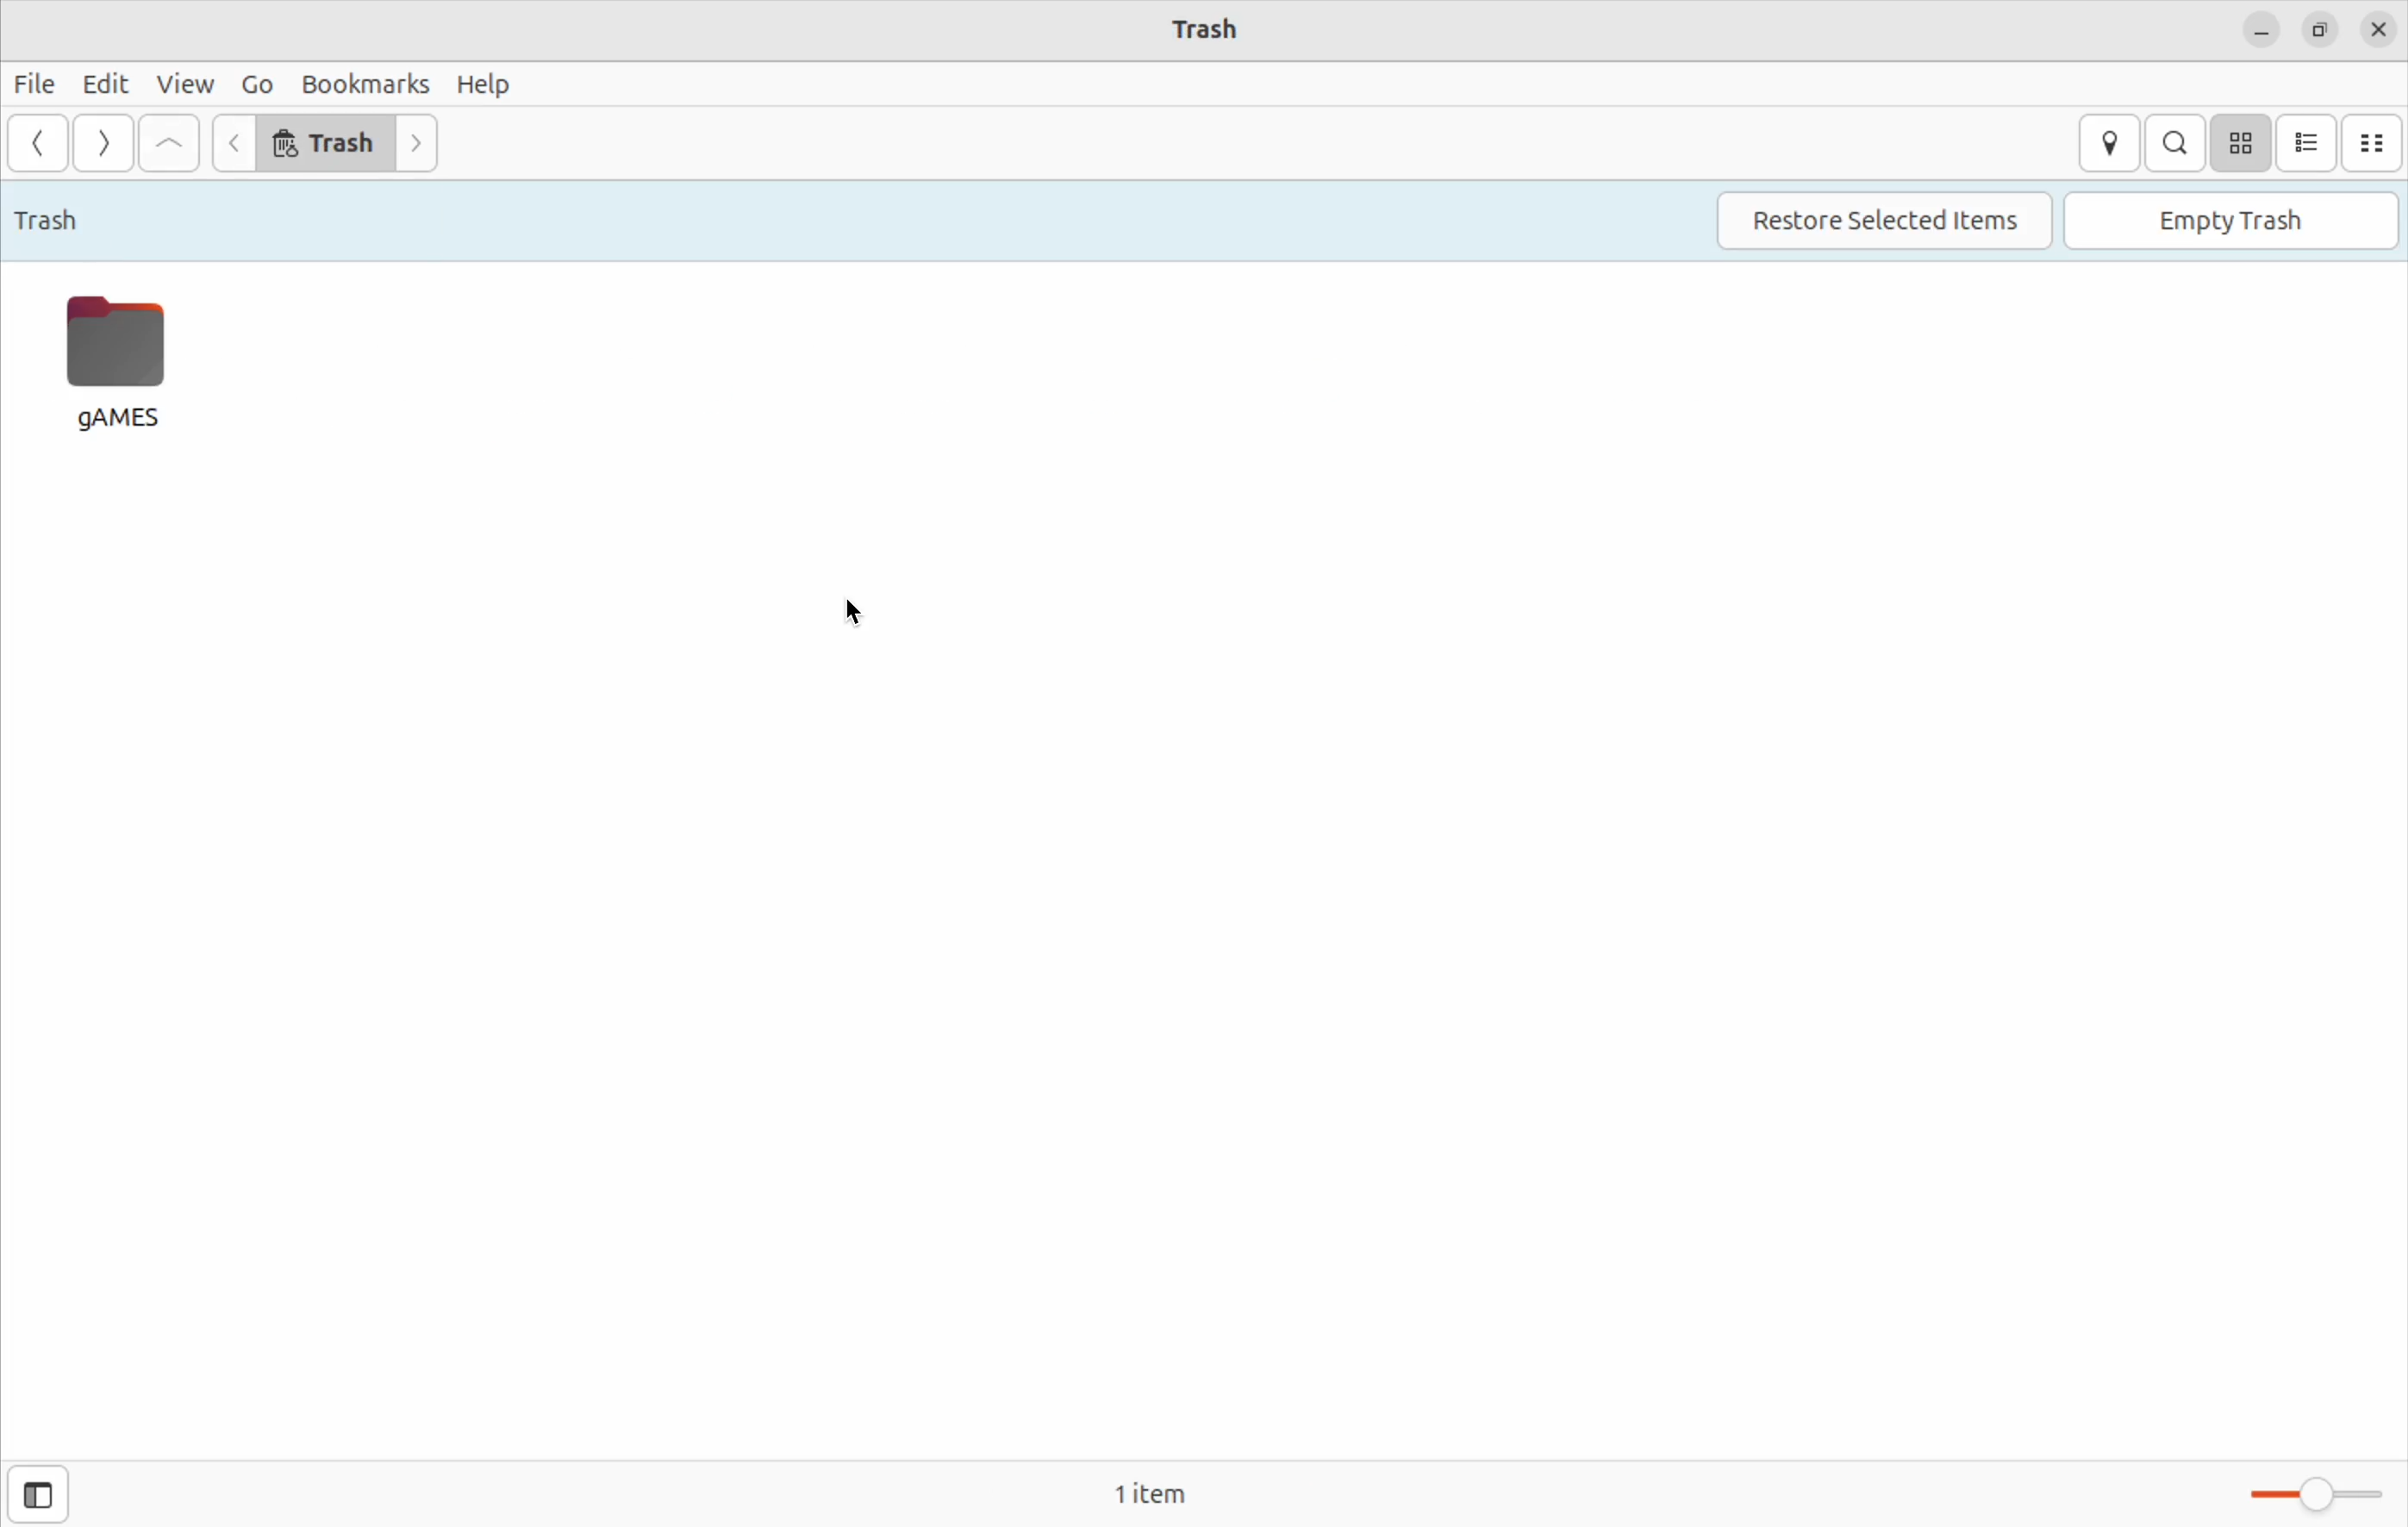 The width and height of the screenshot is (2408, 1527). What do you see at coordinates (1170, 1489) in the screenshot?
I see `1 item` at bounding box center [1170, 1489].